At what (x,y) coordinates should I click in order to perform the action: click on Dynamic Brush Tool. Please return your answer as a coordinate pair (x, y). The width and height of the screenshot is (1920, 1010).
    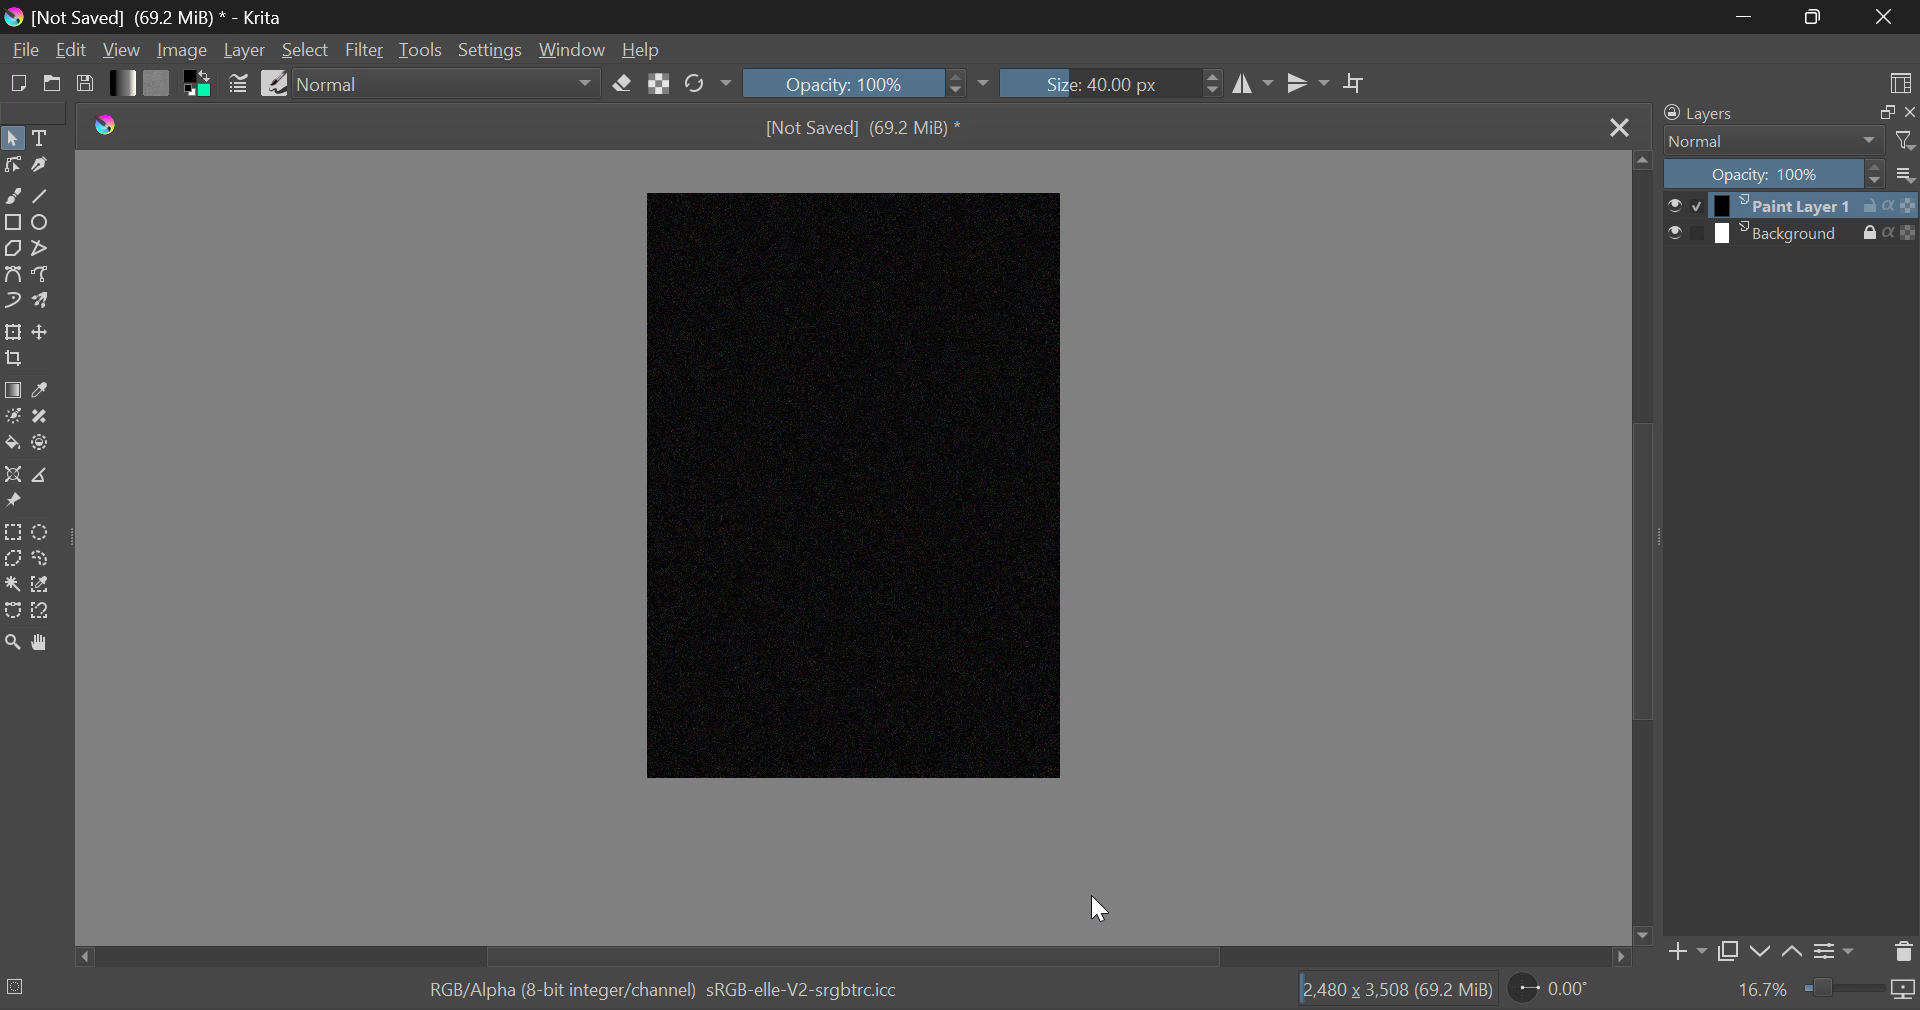
    Looking at the image, I should click on (12, 302).